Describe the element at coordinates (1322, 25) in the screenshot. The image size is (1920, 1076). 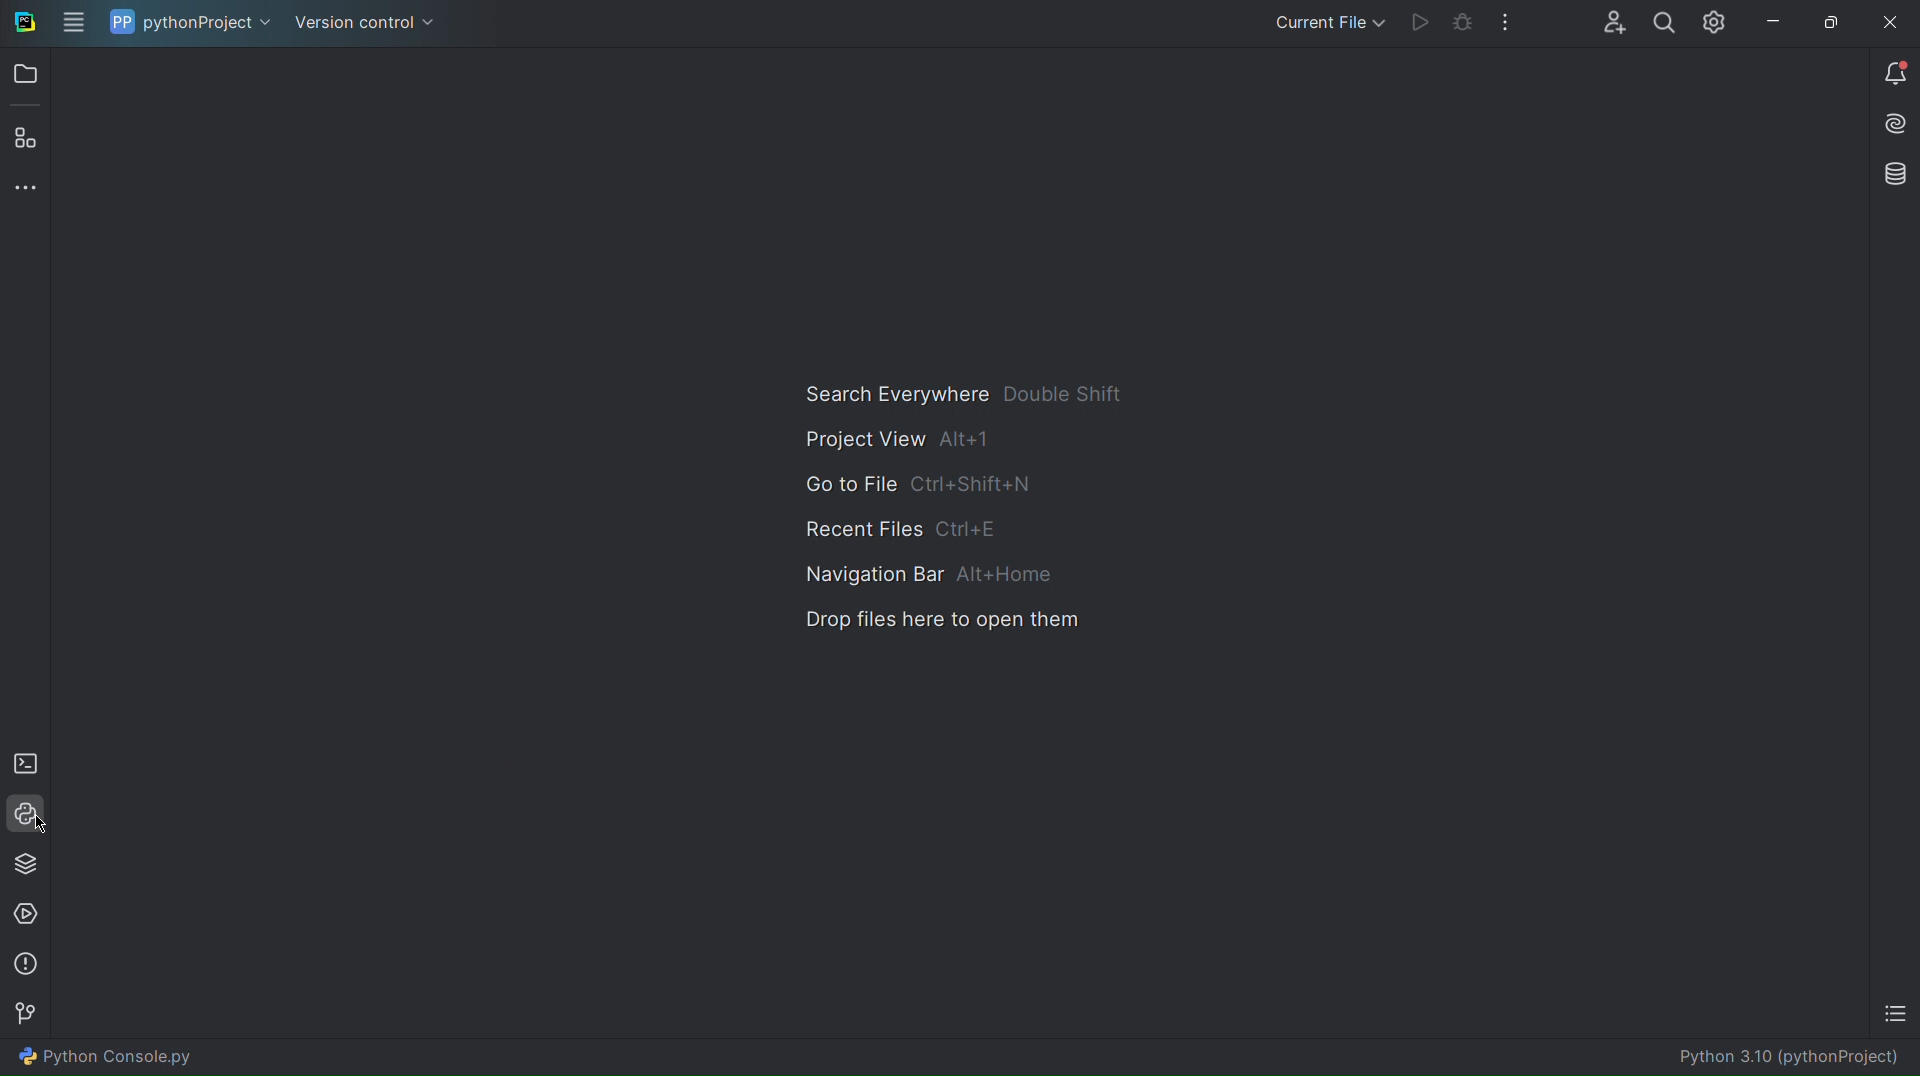
I see `Current File` at that location.